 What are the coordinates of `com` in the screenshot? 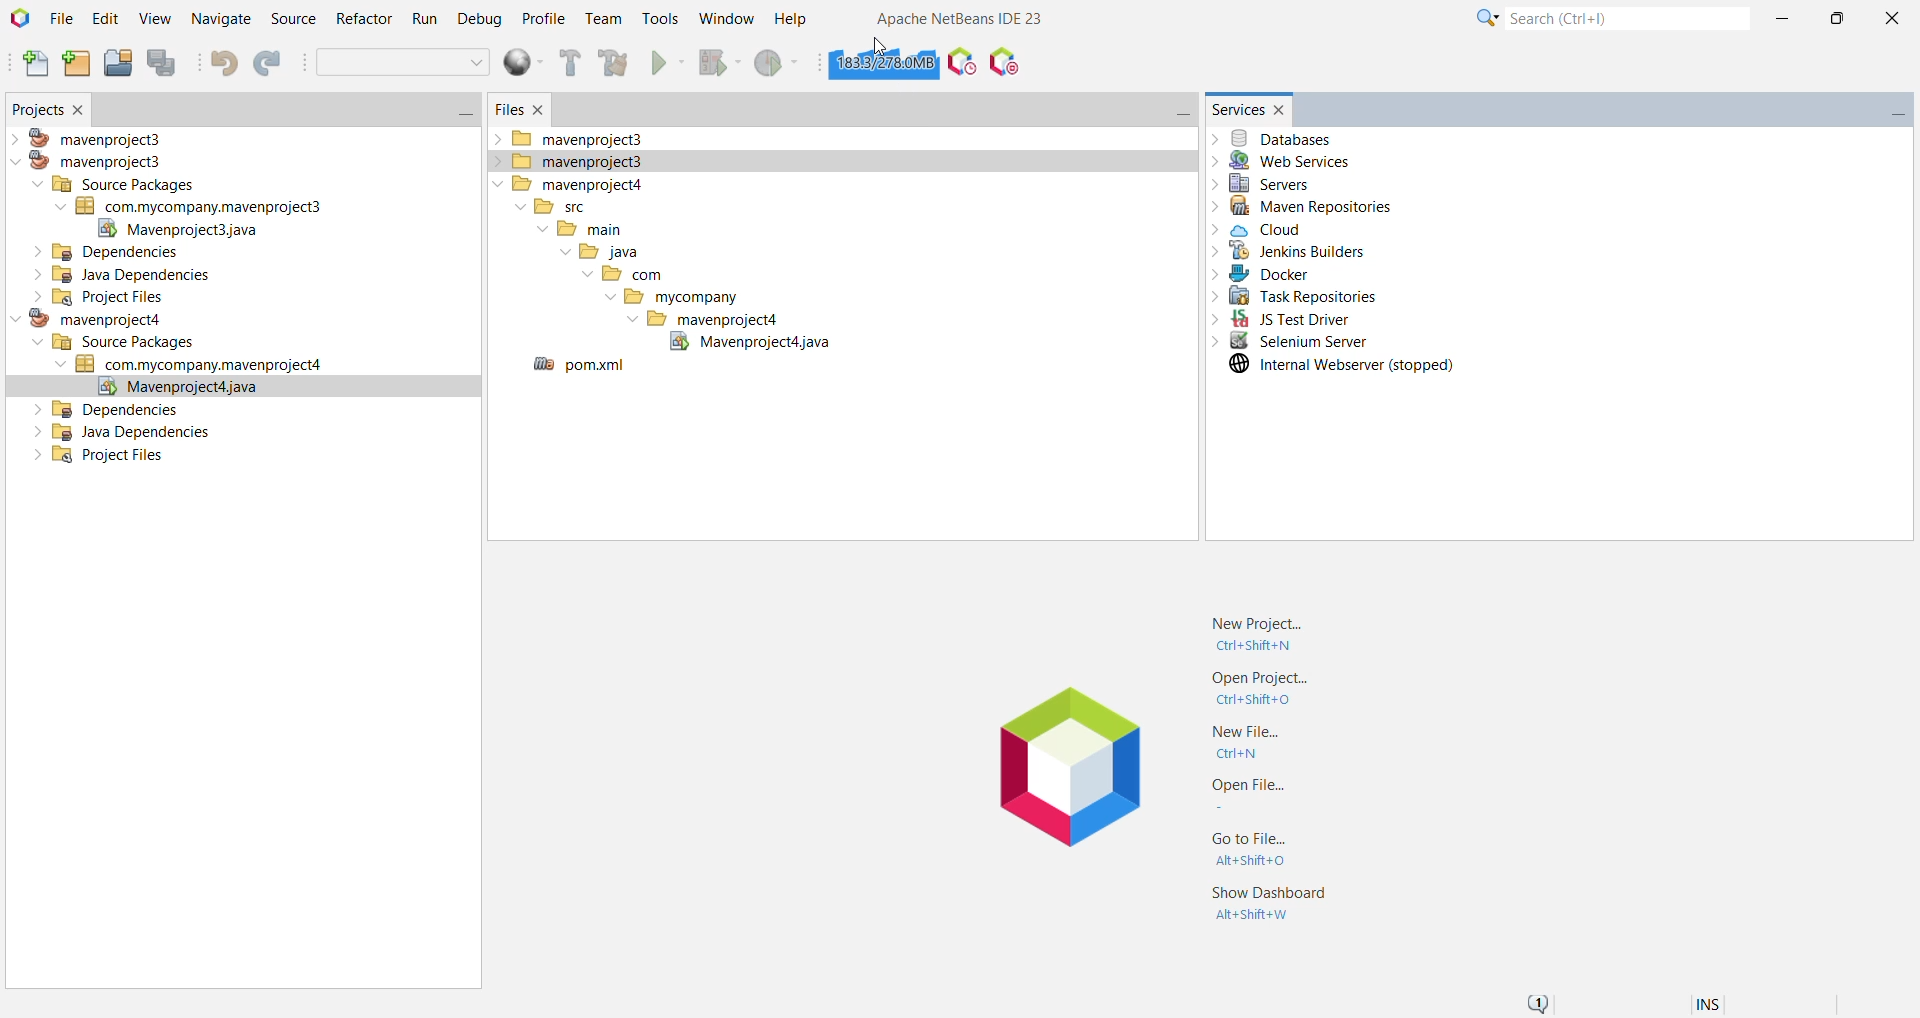 It's located at (623, 276).